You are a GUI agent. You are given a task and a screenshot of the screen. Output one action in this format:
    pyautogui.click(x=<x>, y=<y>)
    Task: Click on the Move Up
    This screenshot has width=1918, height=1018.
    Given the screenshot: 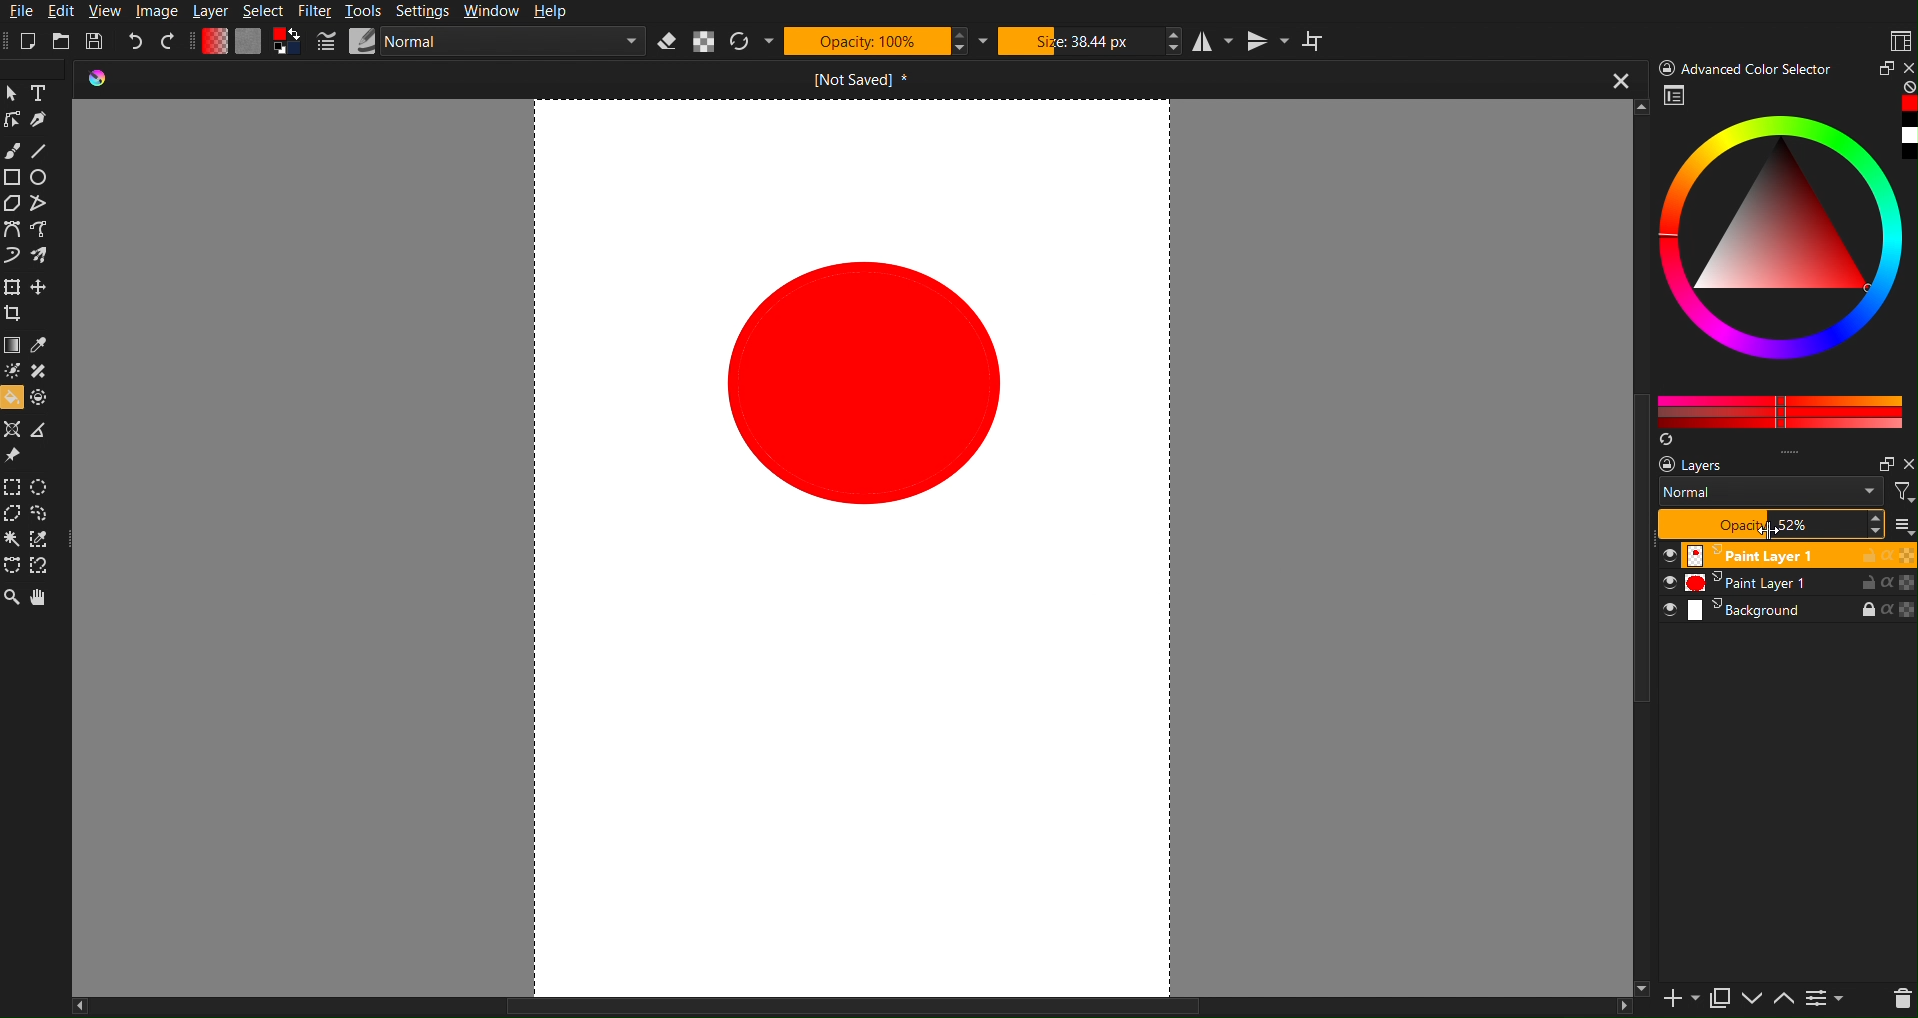 What is the action you would take?
    pyautogui.click(x=1753, y=1003)
    